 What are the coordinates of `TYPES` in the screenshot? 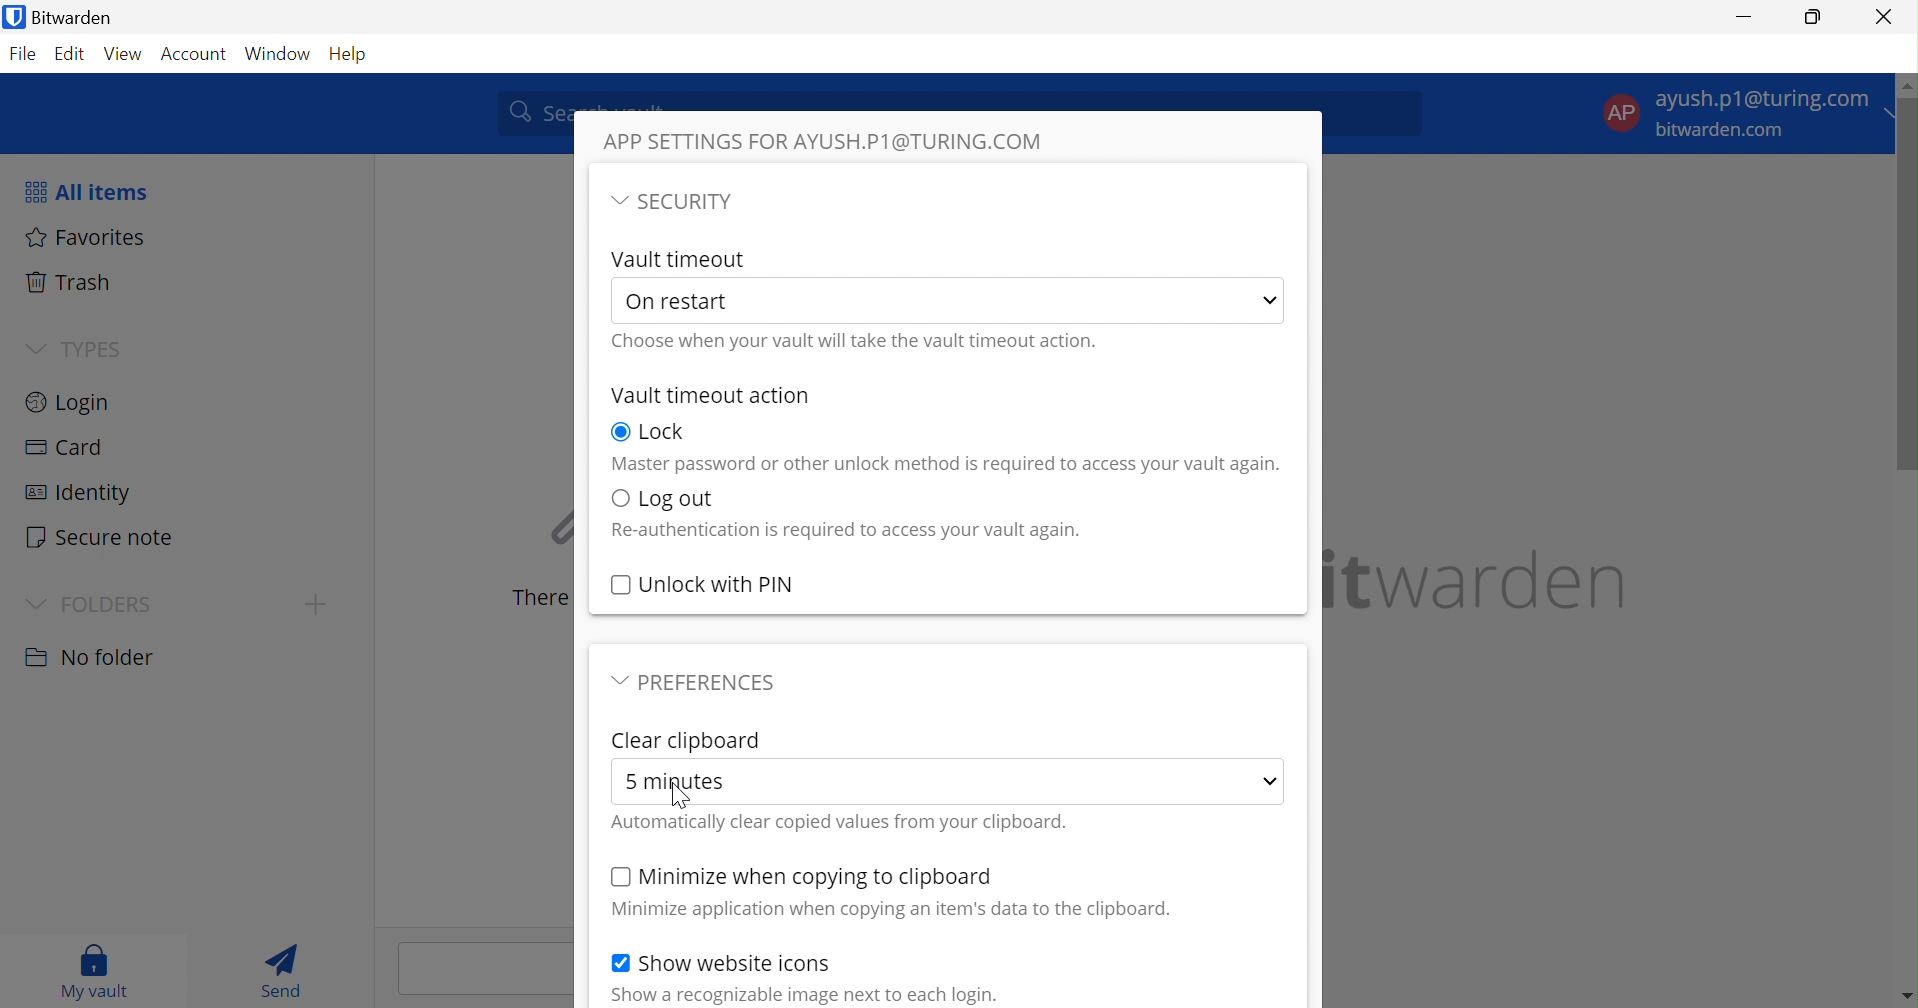 It's located at (100, 347).